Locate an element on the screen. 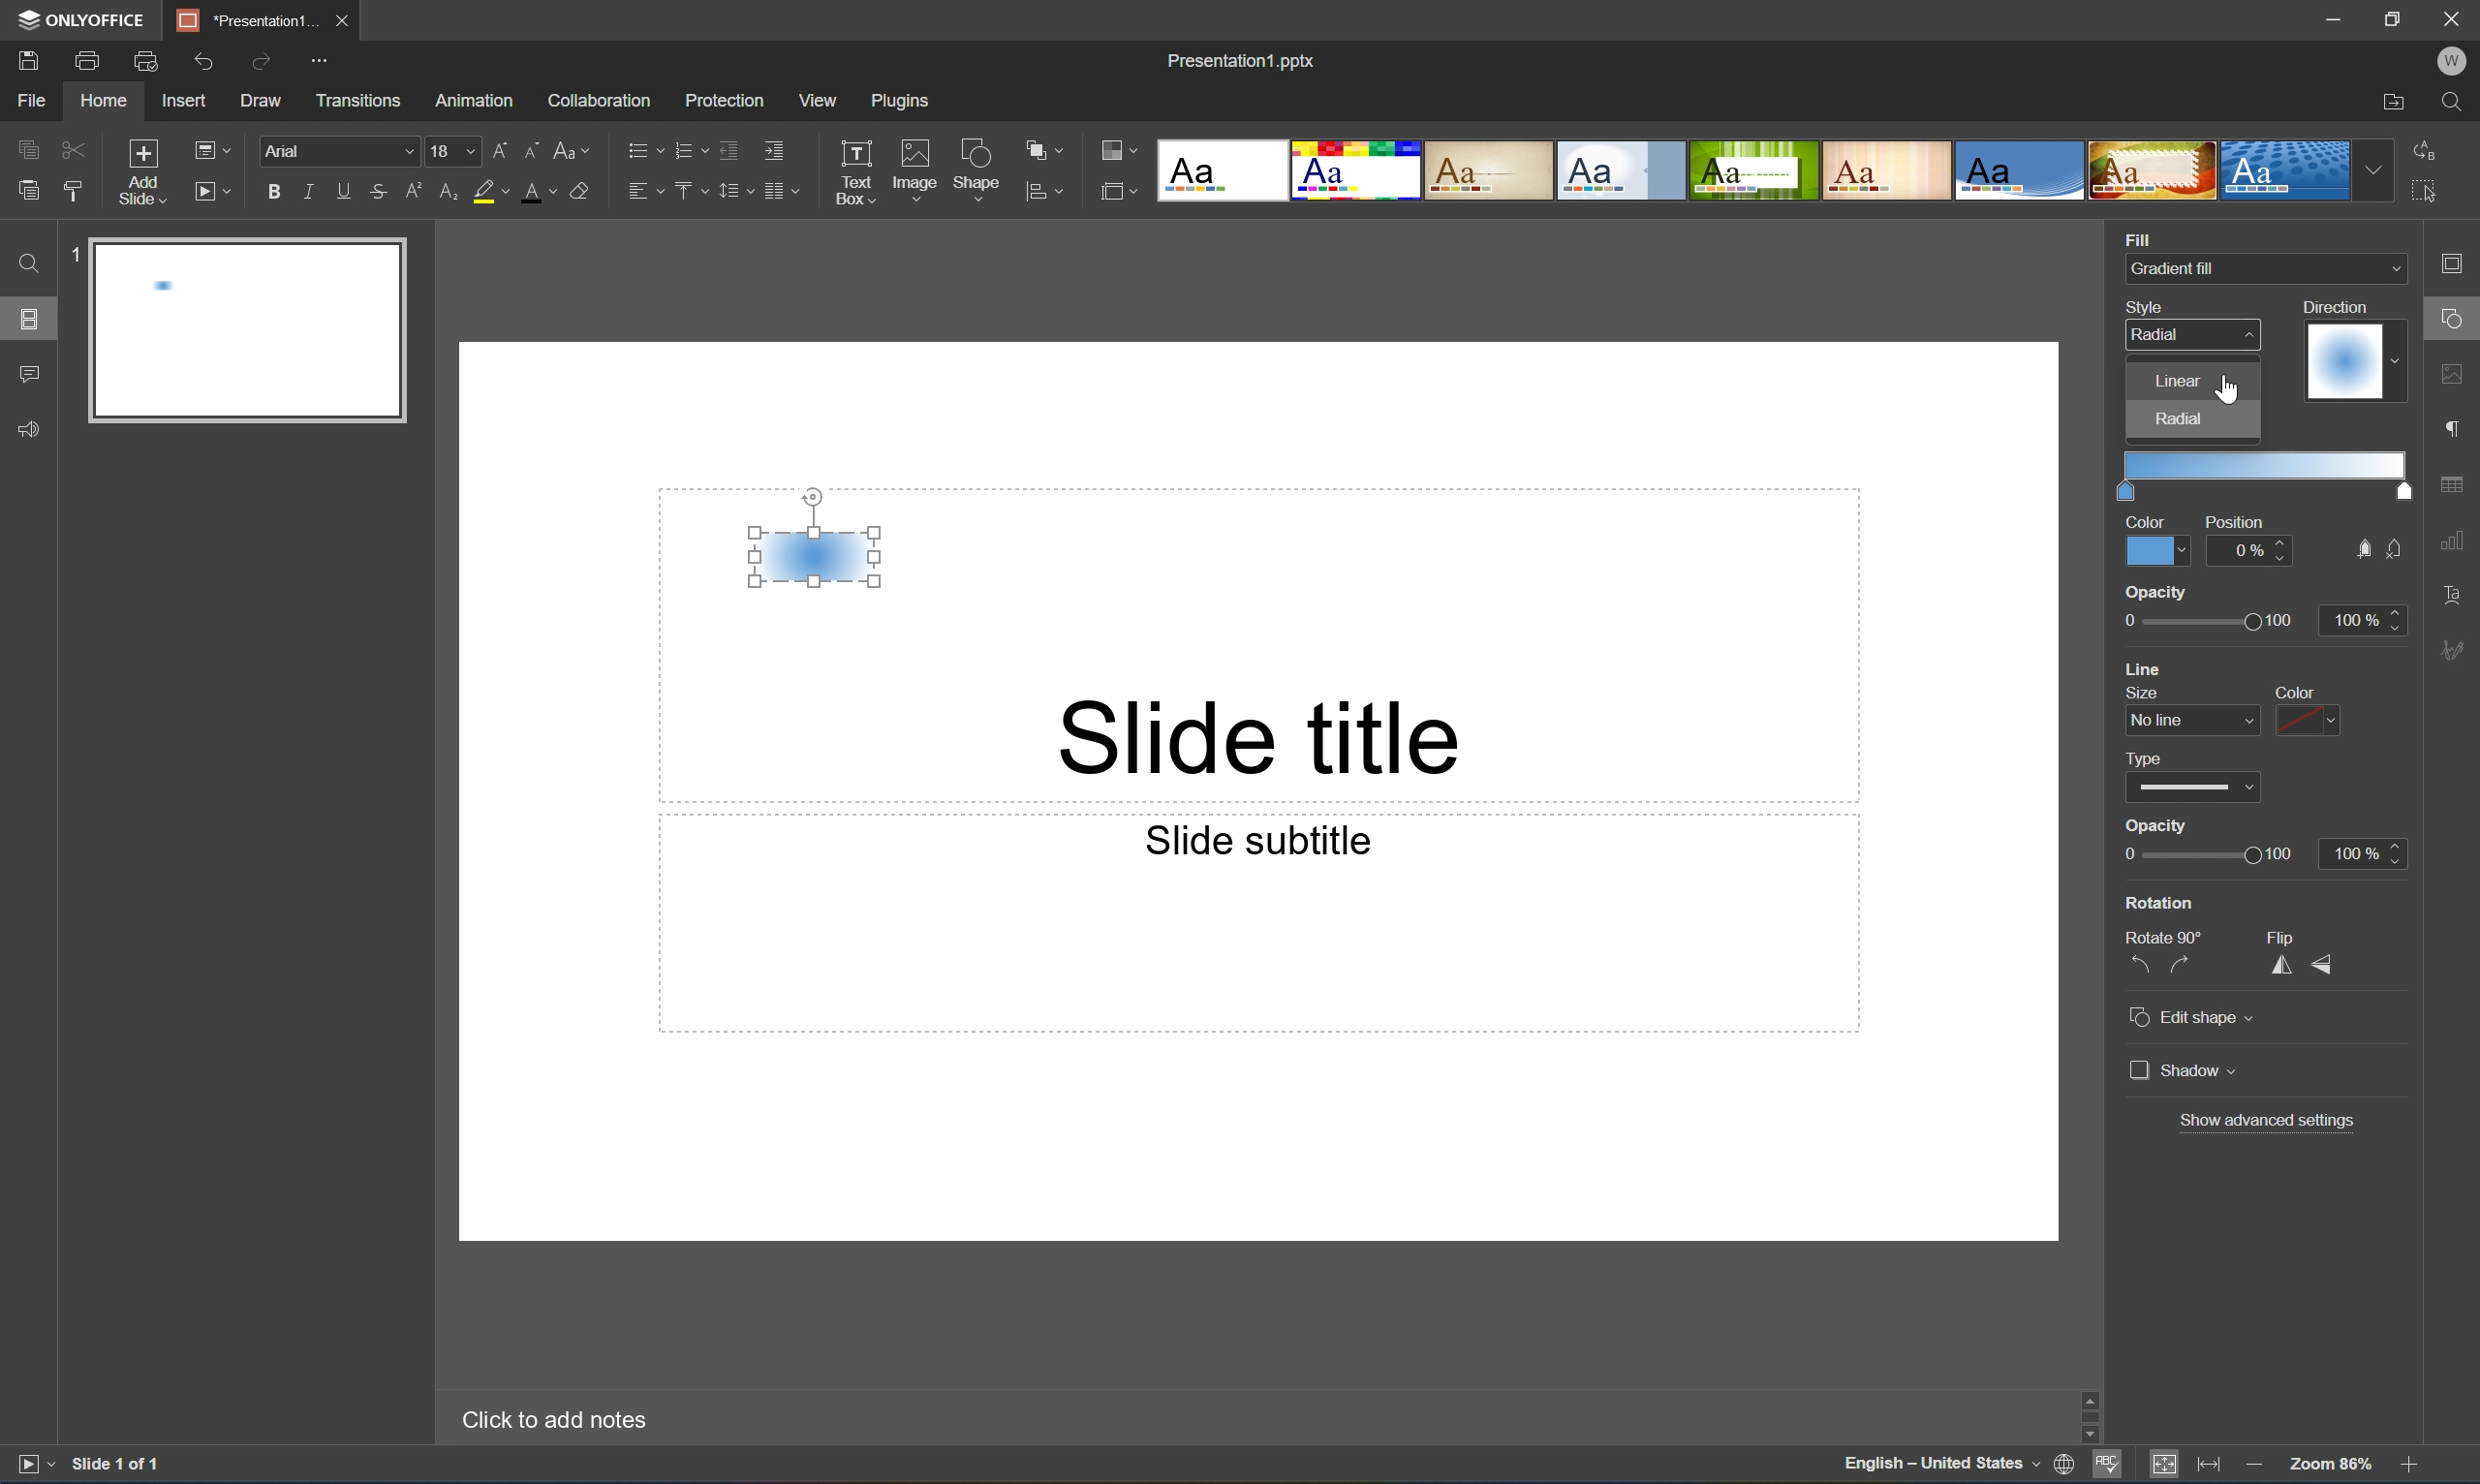 Image resolution: width=2480 pixels, height=1484 pixels. Direction is located at coordinates (2333, 305).